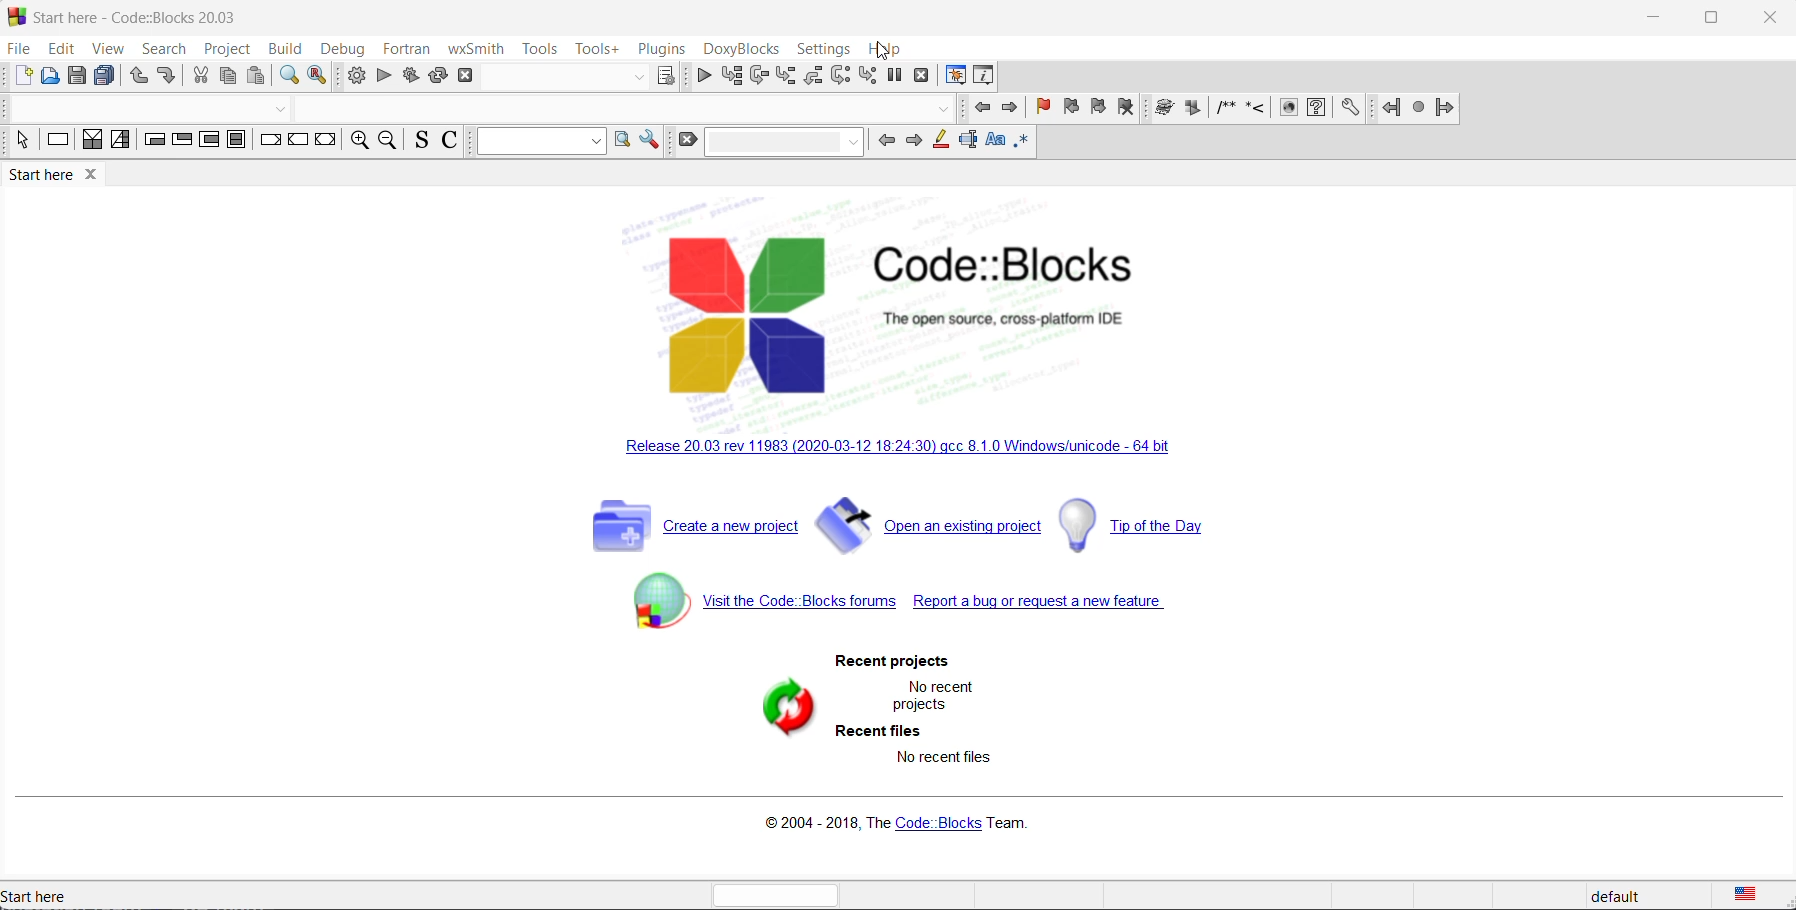  Describe the element at coordinates (762, 76) in the screenshot. I see `next line` at that location.